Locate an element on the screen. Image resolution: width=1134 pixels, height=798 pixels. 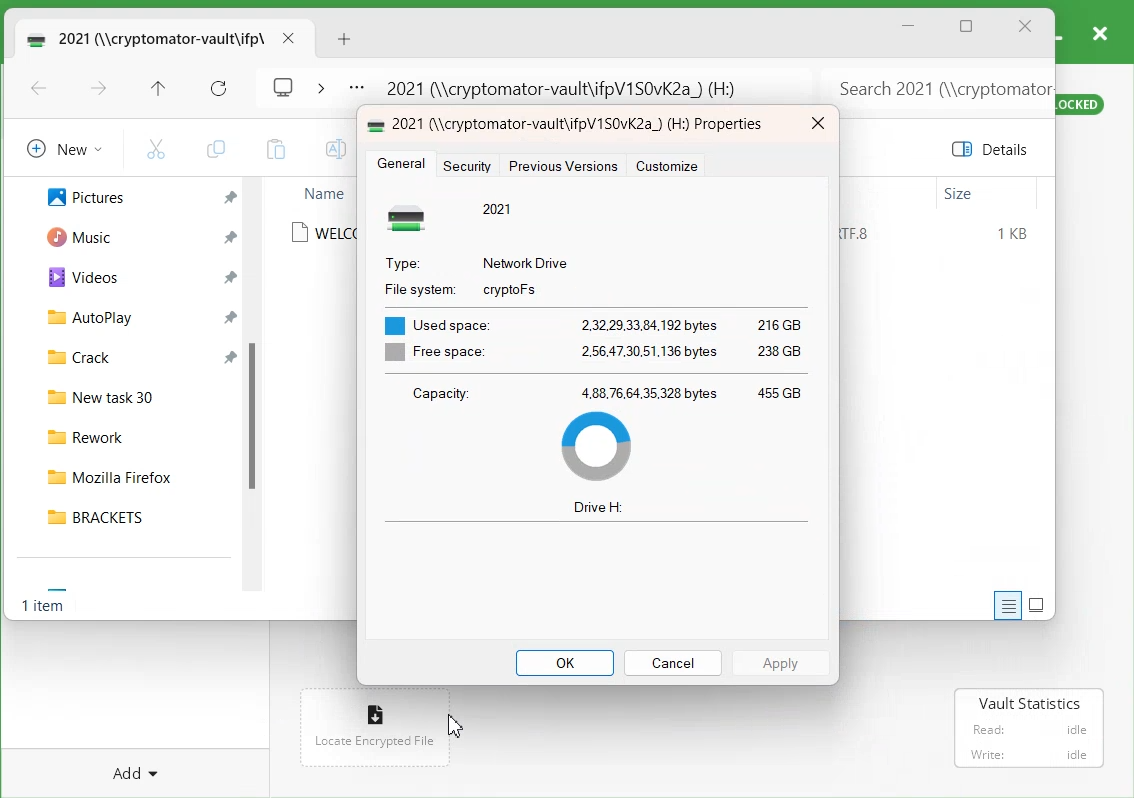
Cancel is located at coordinates (672, 662).